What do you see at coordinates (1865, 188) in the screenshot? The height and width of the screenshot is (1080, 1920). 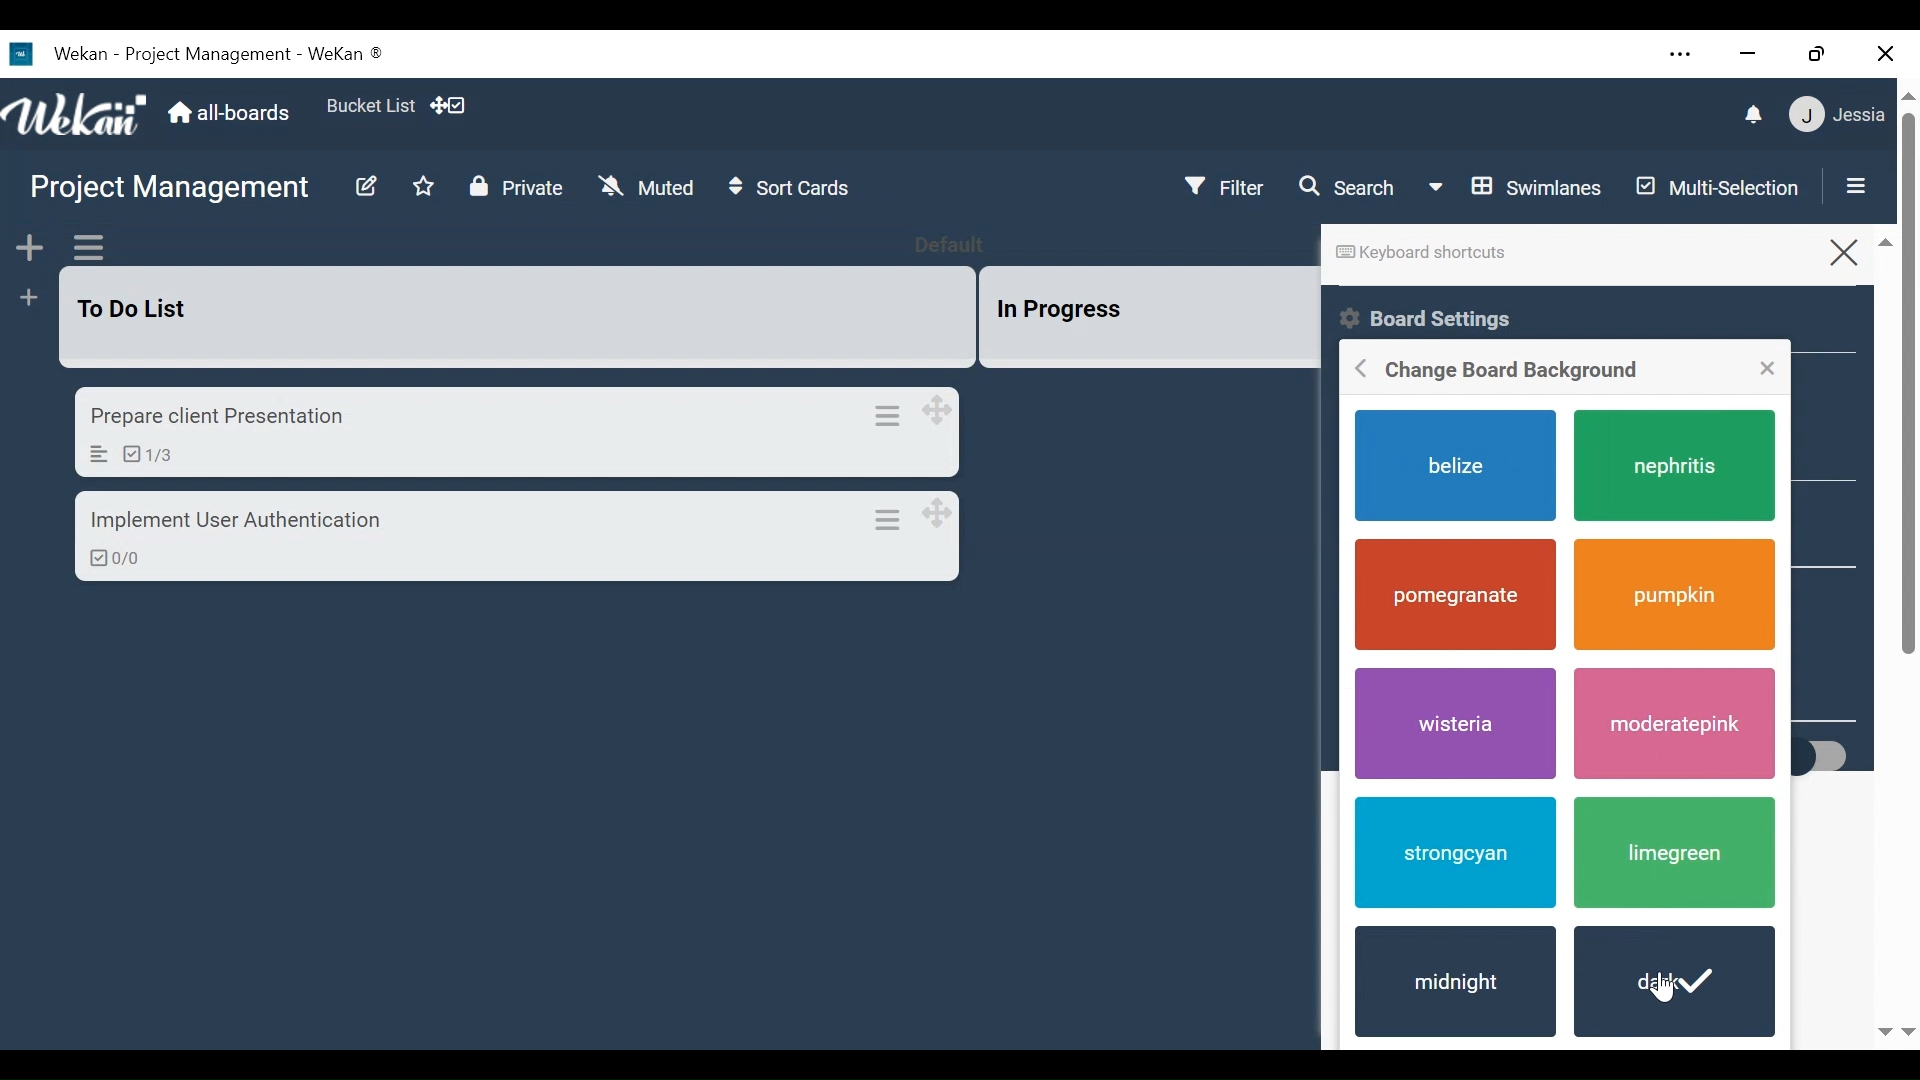 I see `Open/Close Side Pane` at bounding box center [1865, 188].